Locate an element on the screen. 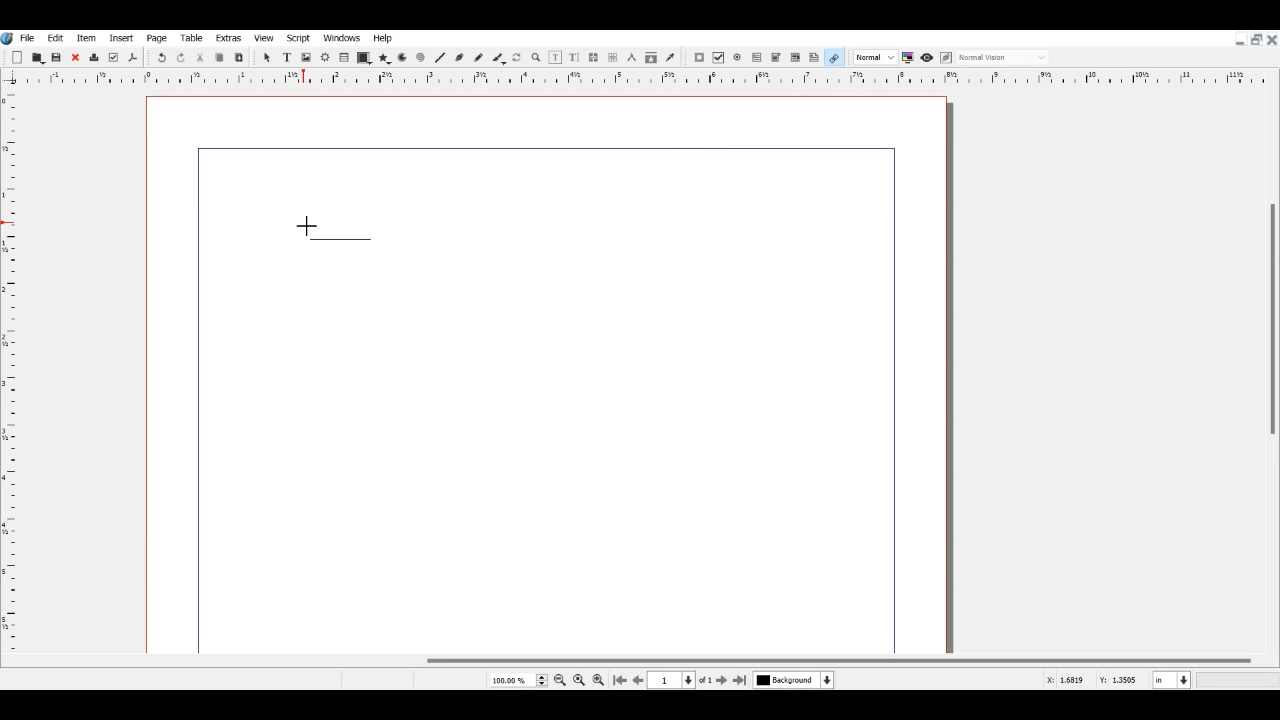 The image size is (1280, 720). Paste is located at coordinates (239, 57).